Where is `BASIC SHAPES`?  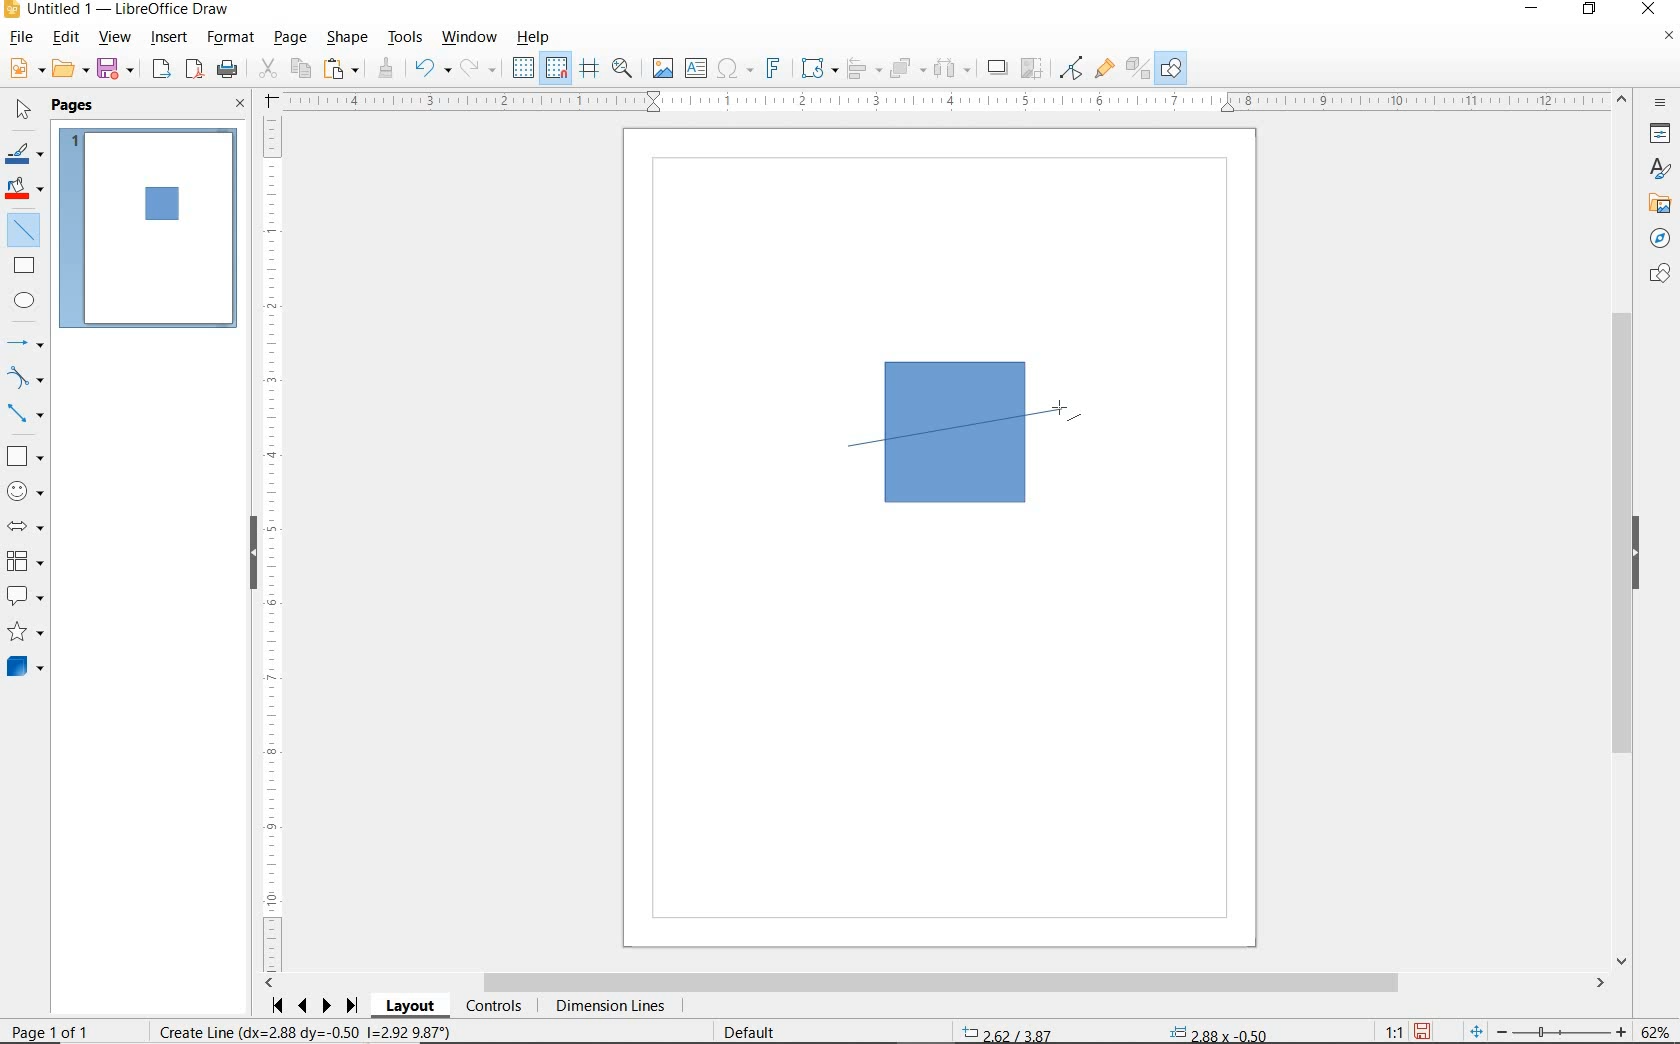
BASIC SHAPES is located at coordinates (23, 453).